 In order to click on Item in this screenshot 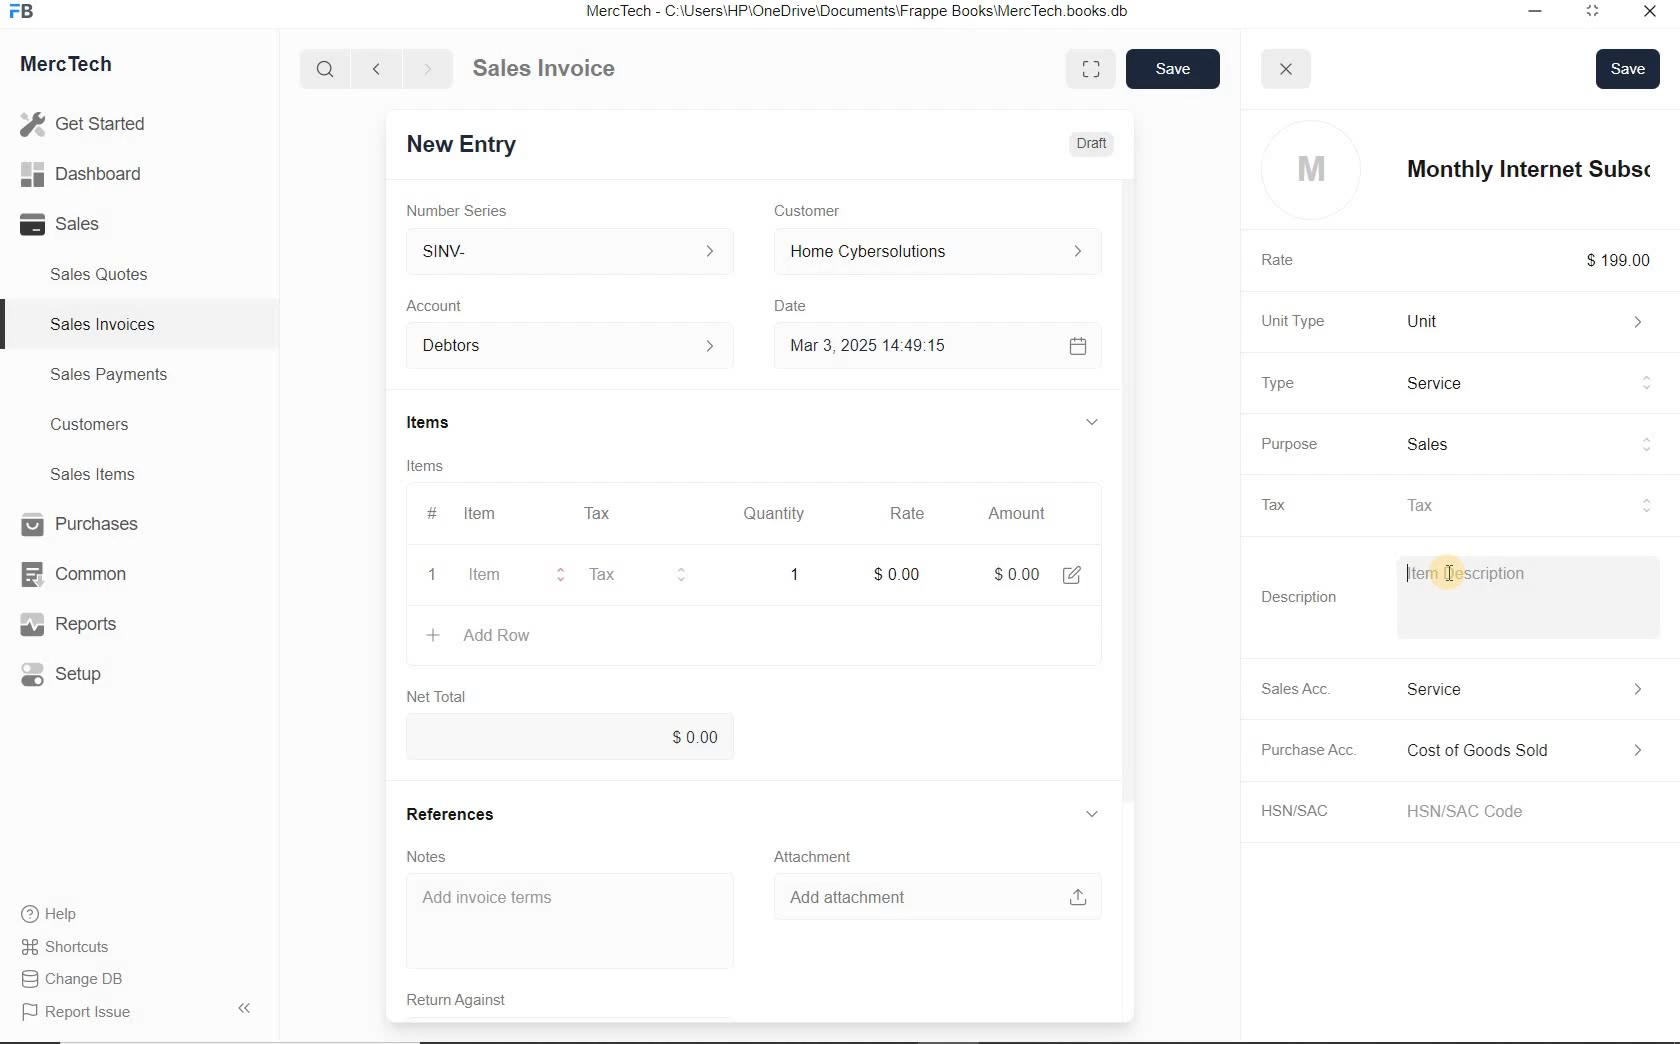, I will do `click(482, 514)`.